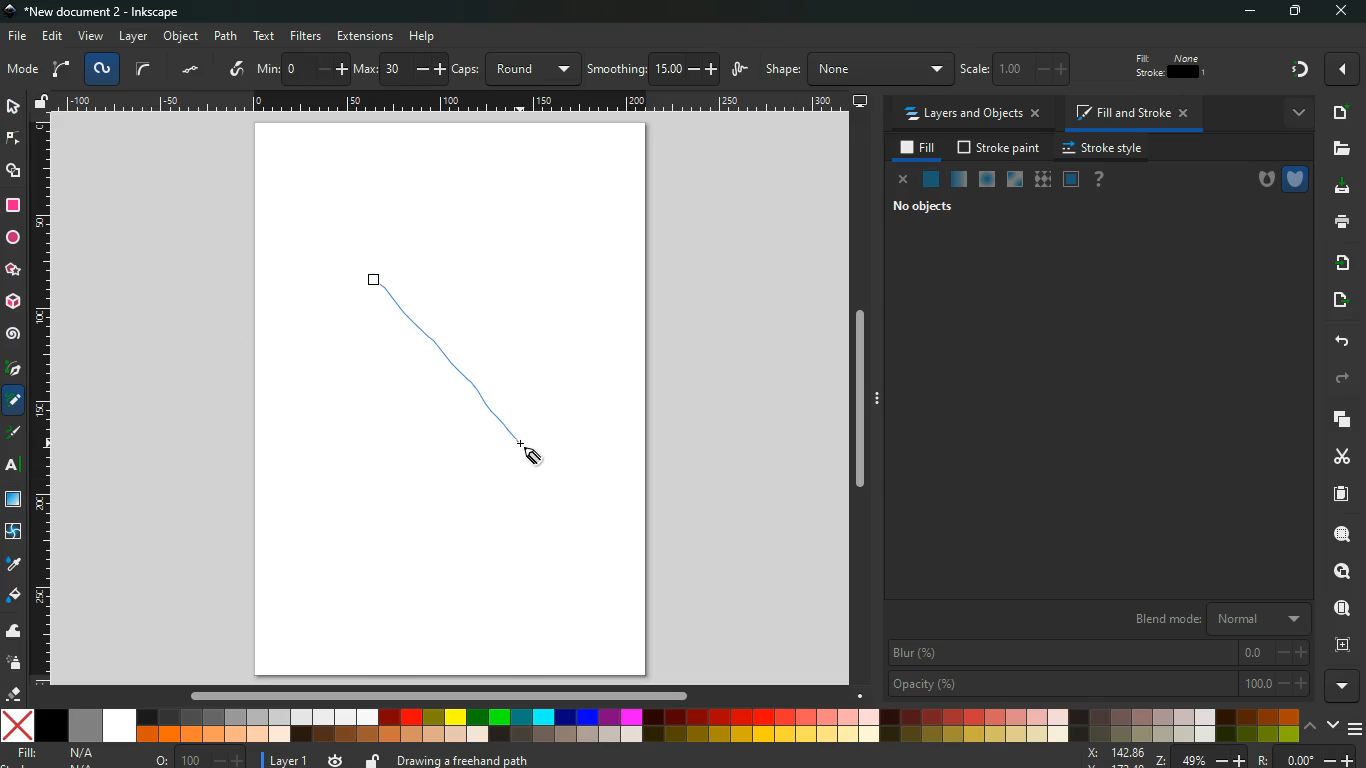  What do you see at coordinates (305, 36) in the screenshot?
I see `filters` at bounding box center [305, 36].